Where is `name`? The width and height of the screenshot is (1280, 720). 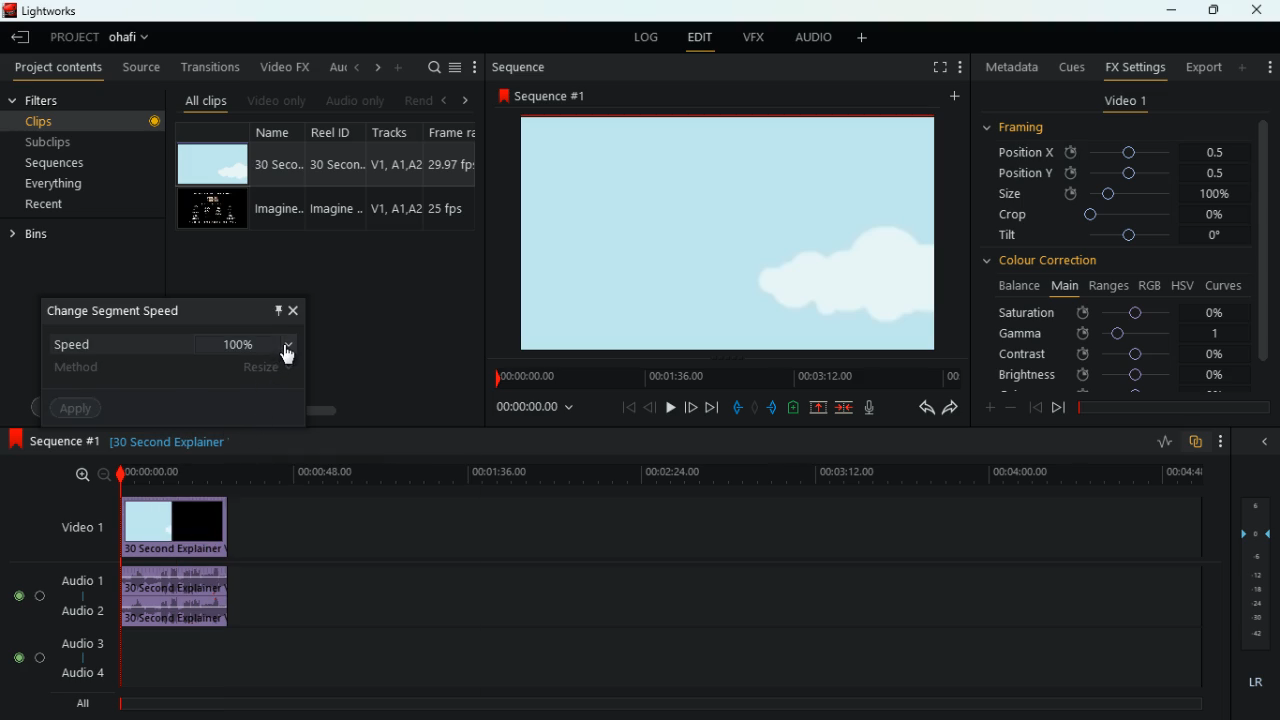
name is located at coordinates (276, 177).